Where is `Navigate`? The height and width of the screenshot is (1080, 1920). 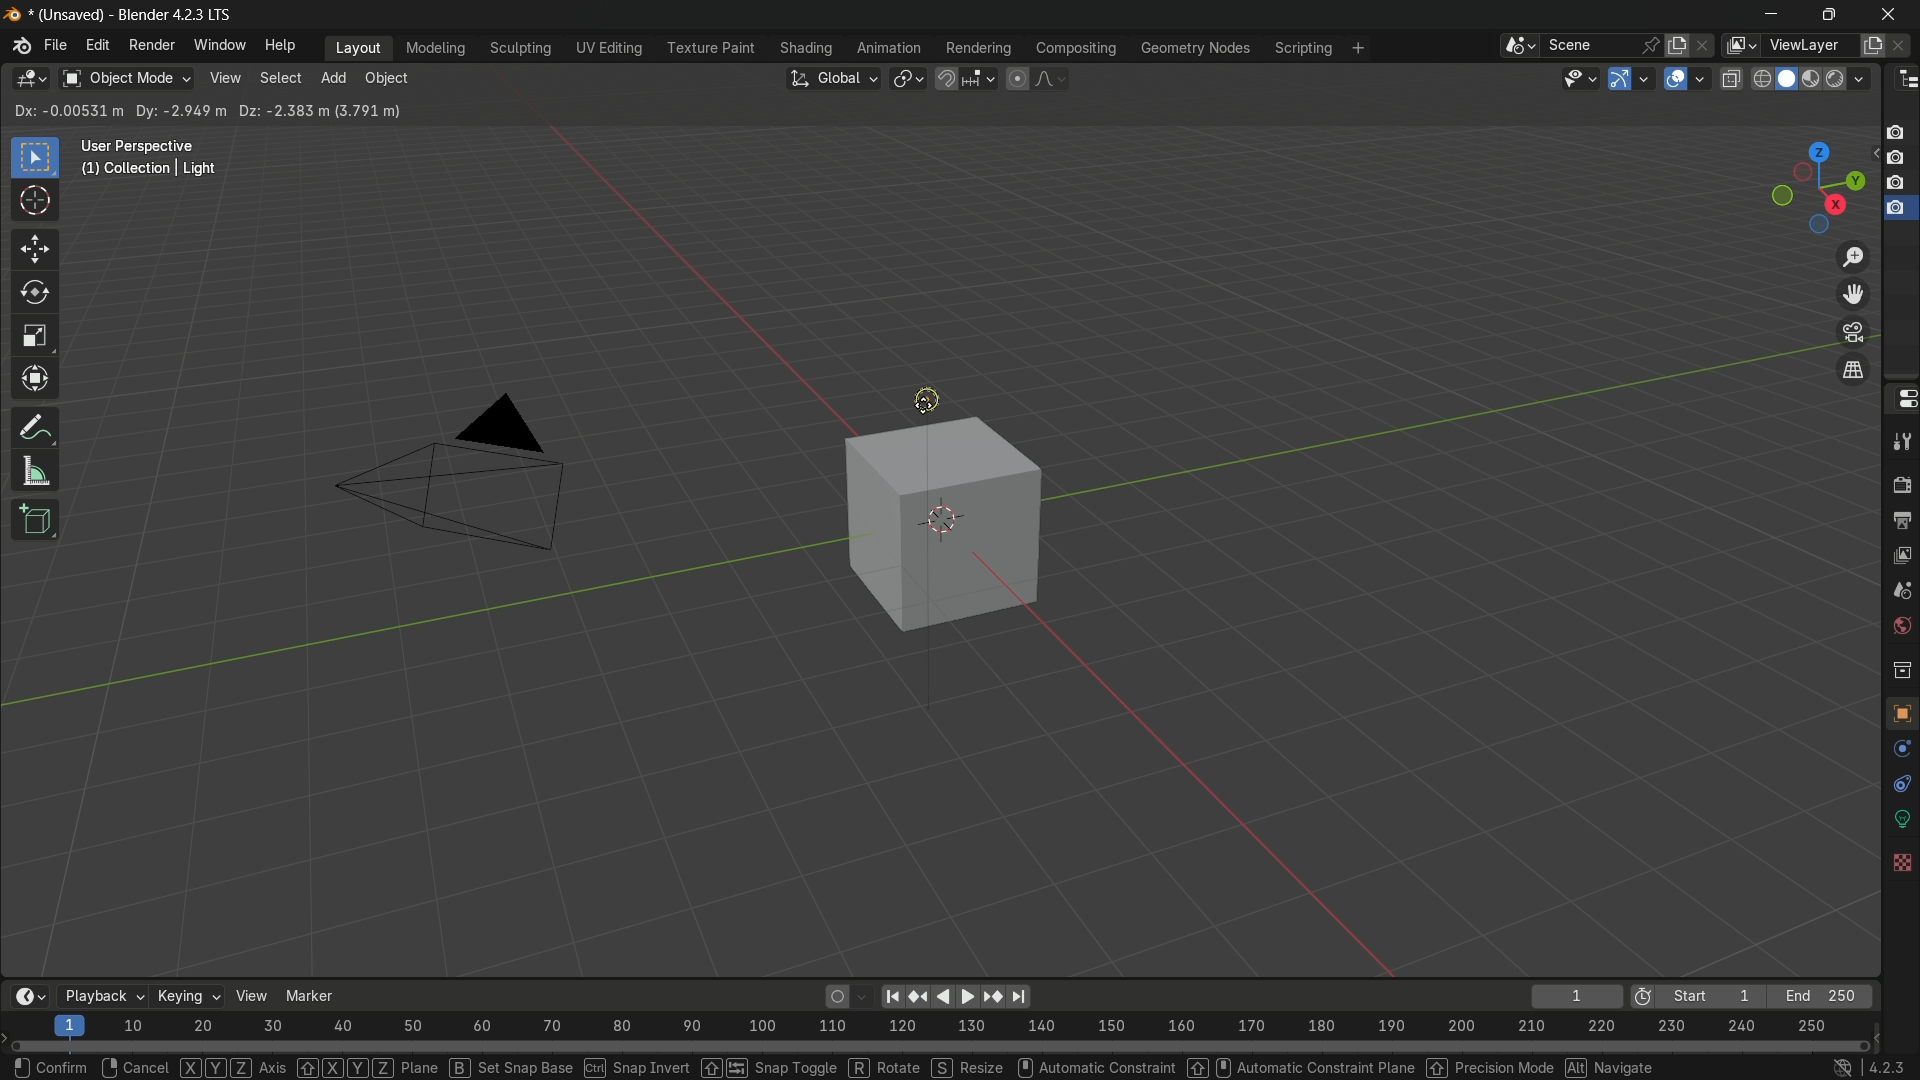
Navigate is located at coordinates (1611, 1067).